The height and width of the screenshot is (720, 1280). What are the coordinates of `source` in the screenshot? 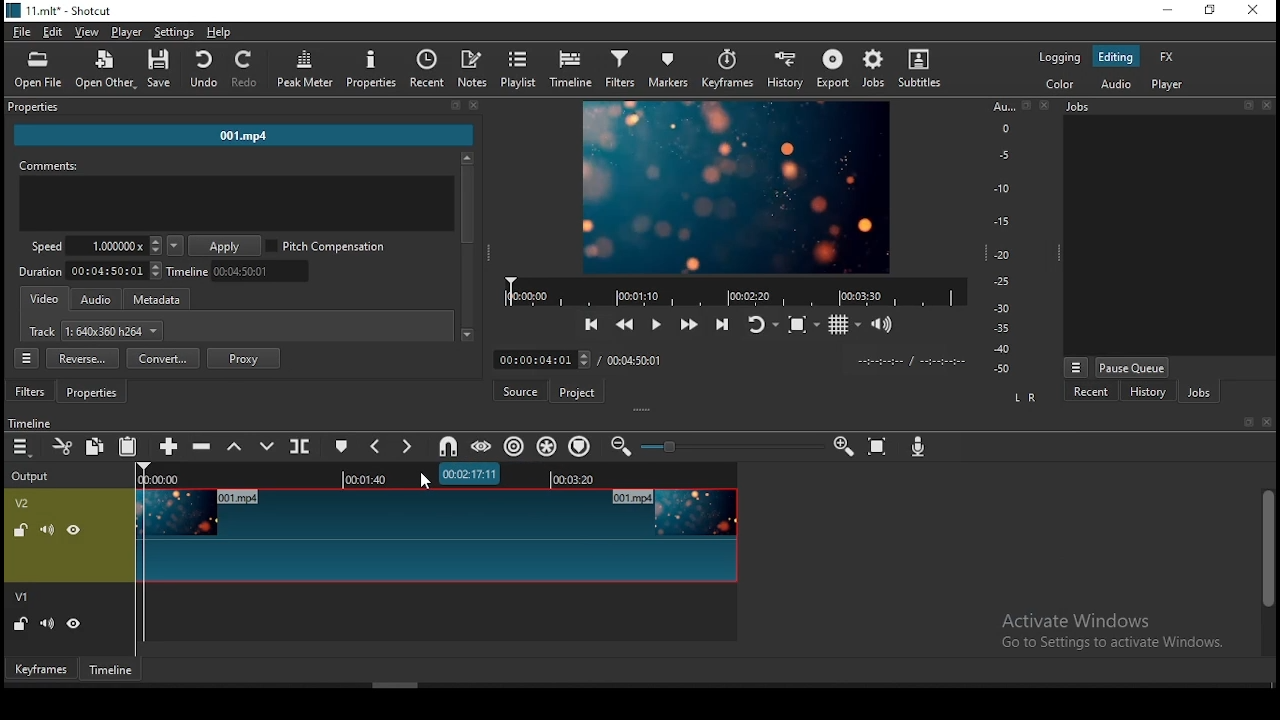 It's located at (523, 391).